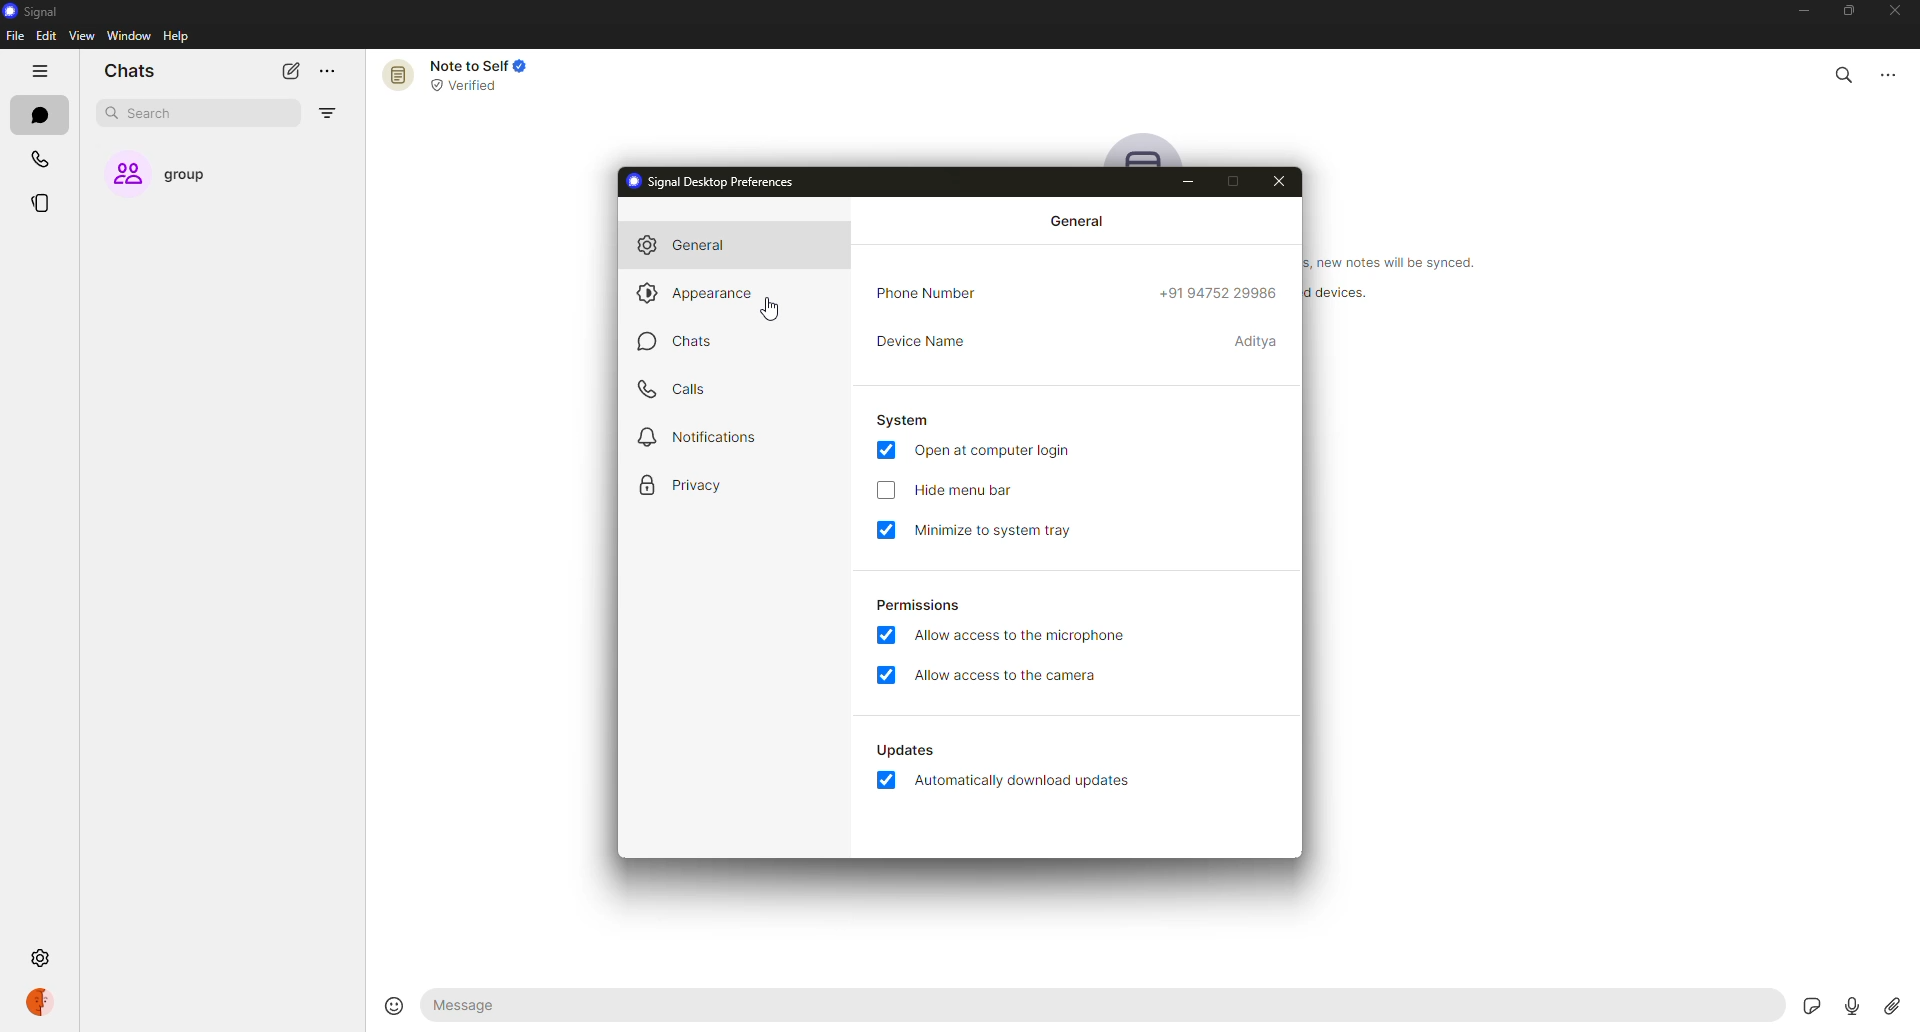  Describe the element at coordinates (1890, 1005) in the screenshot. I see `attach` at that location.